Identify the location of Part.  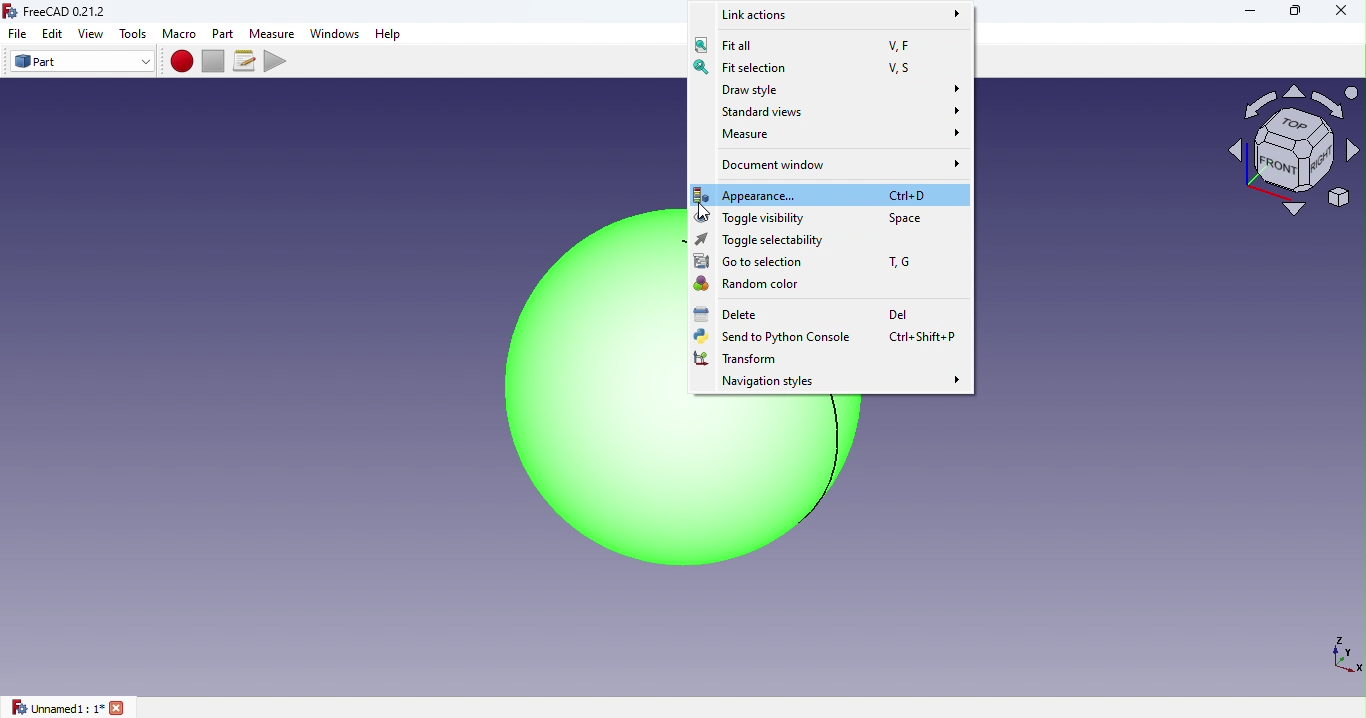
(82, 62).